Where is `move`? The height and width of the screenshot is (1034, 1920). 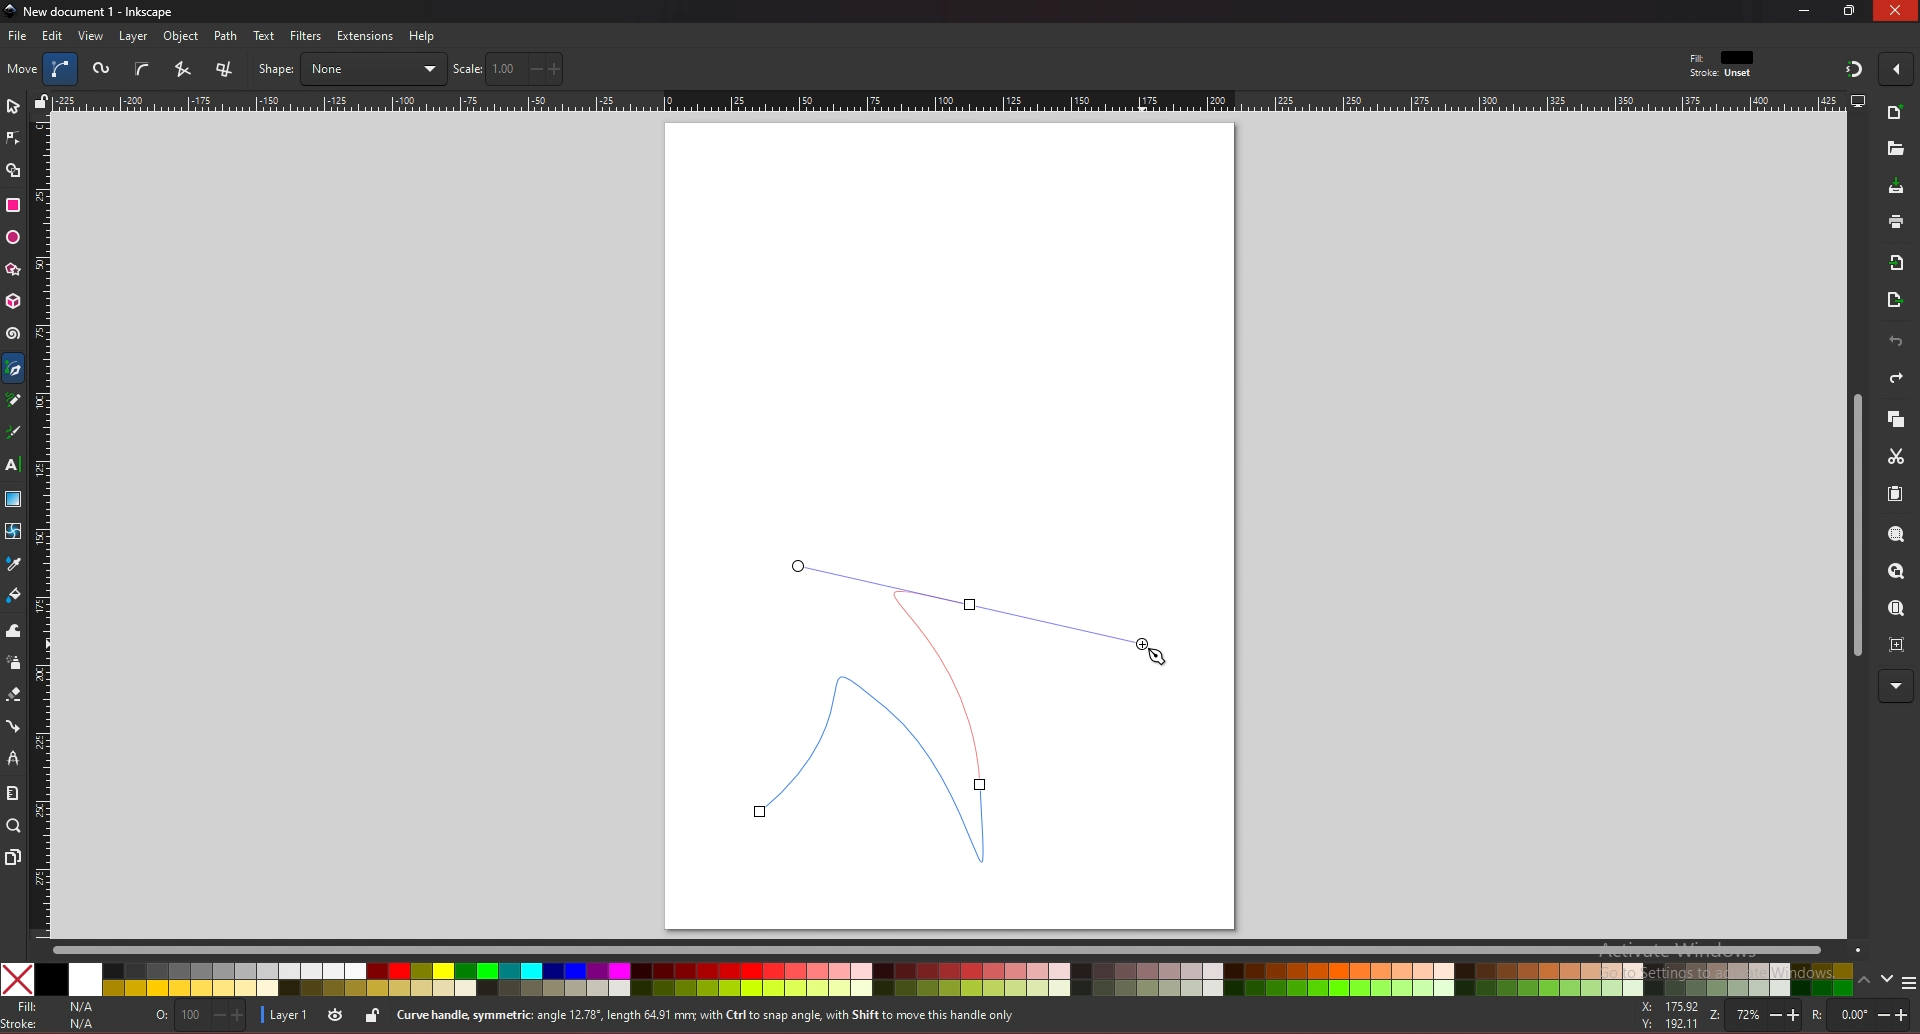
move is located at coordinates (23, 68).